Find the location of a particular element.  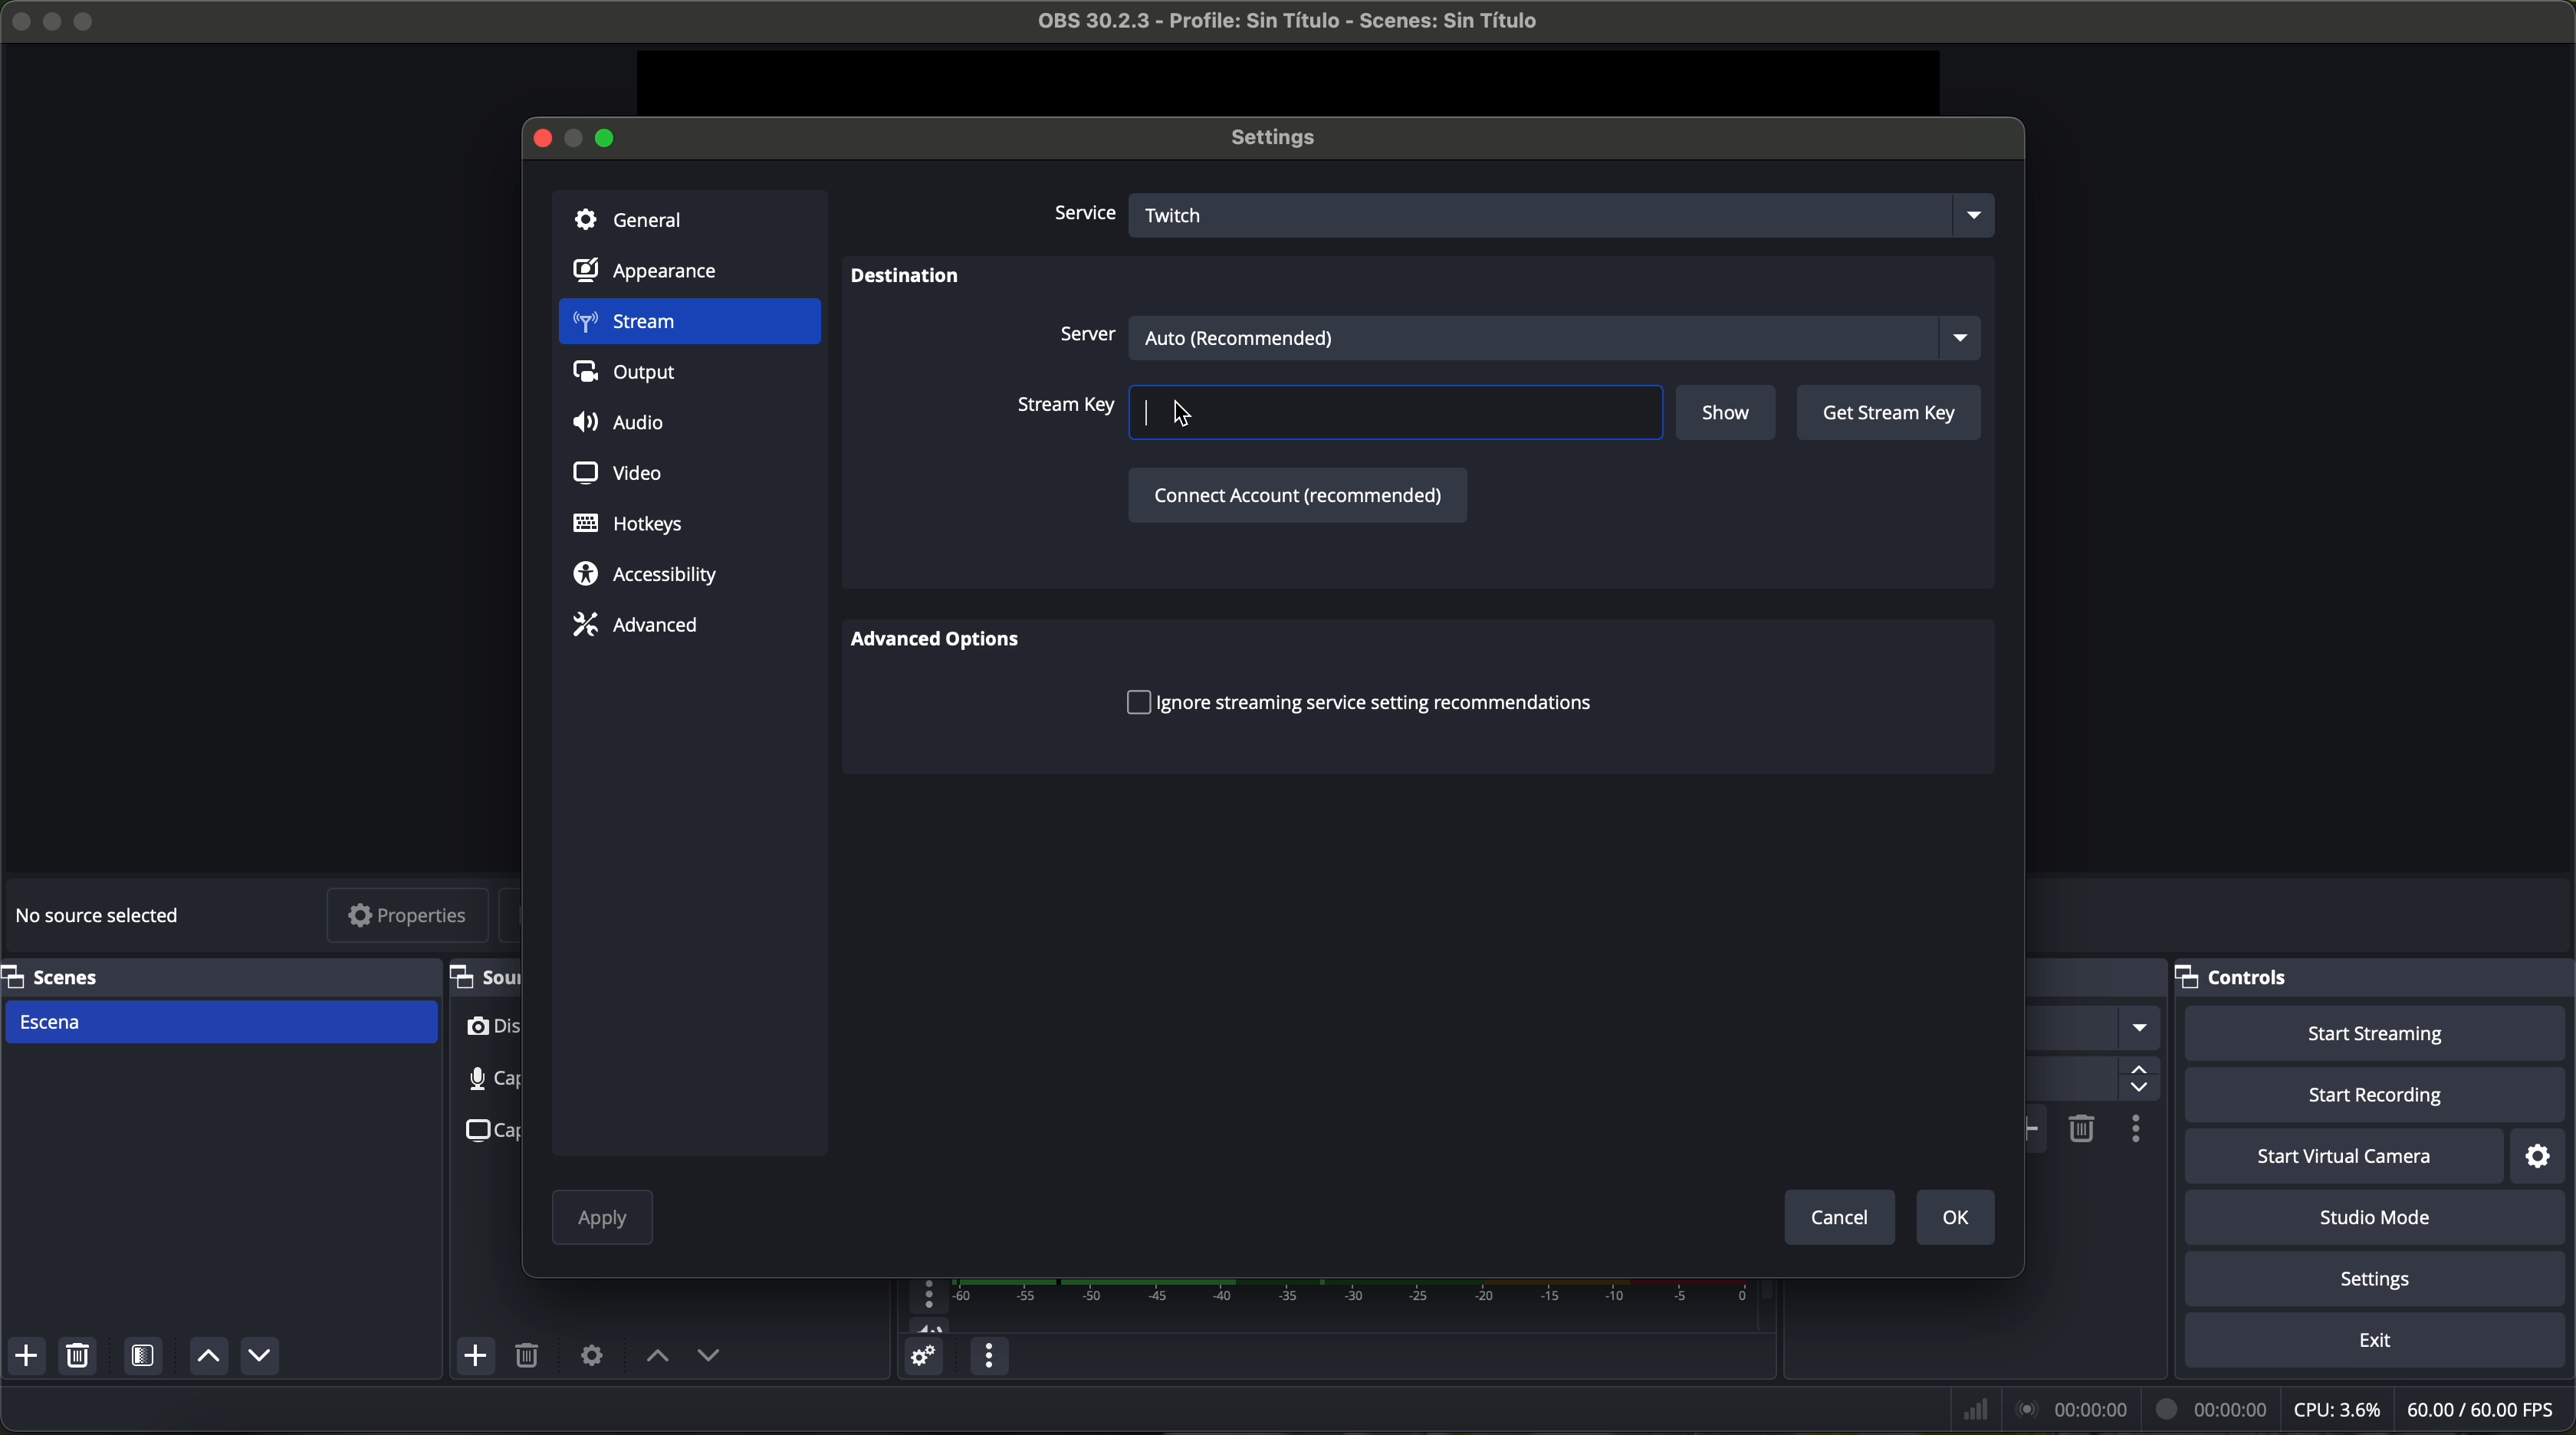

properties is located at coordinates (409, 918).